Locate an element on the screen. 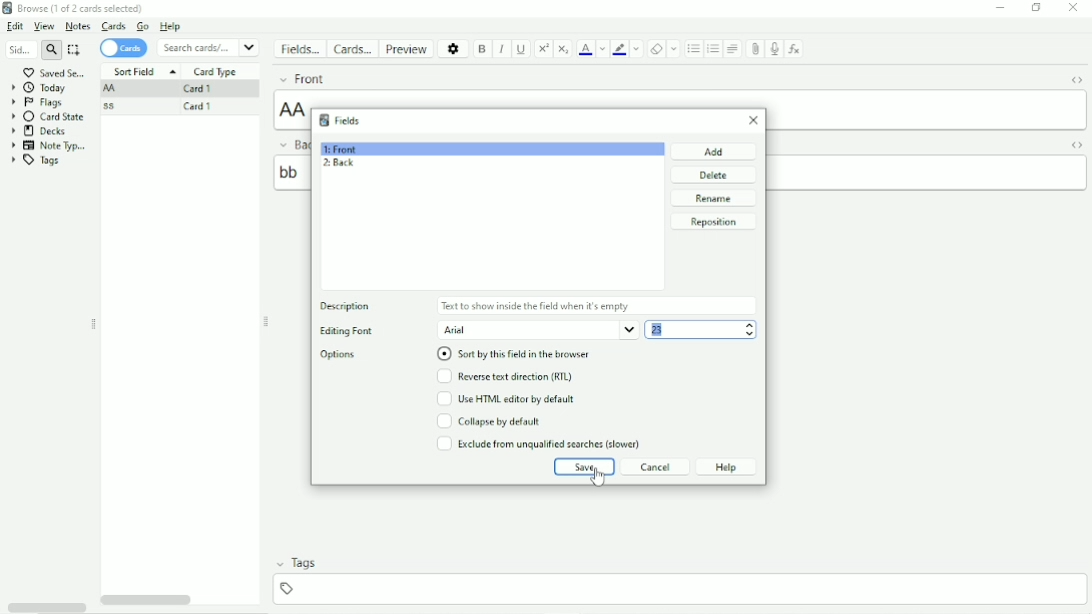  Card Type is located at coordinates (217, 72).